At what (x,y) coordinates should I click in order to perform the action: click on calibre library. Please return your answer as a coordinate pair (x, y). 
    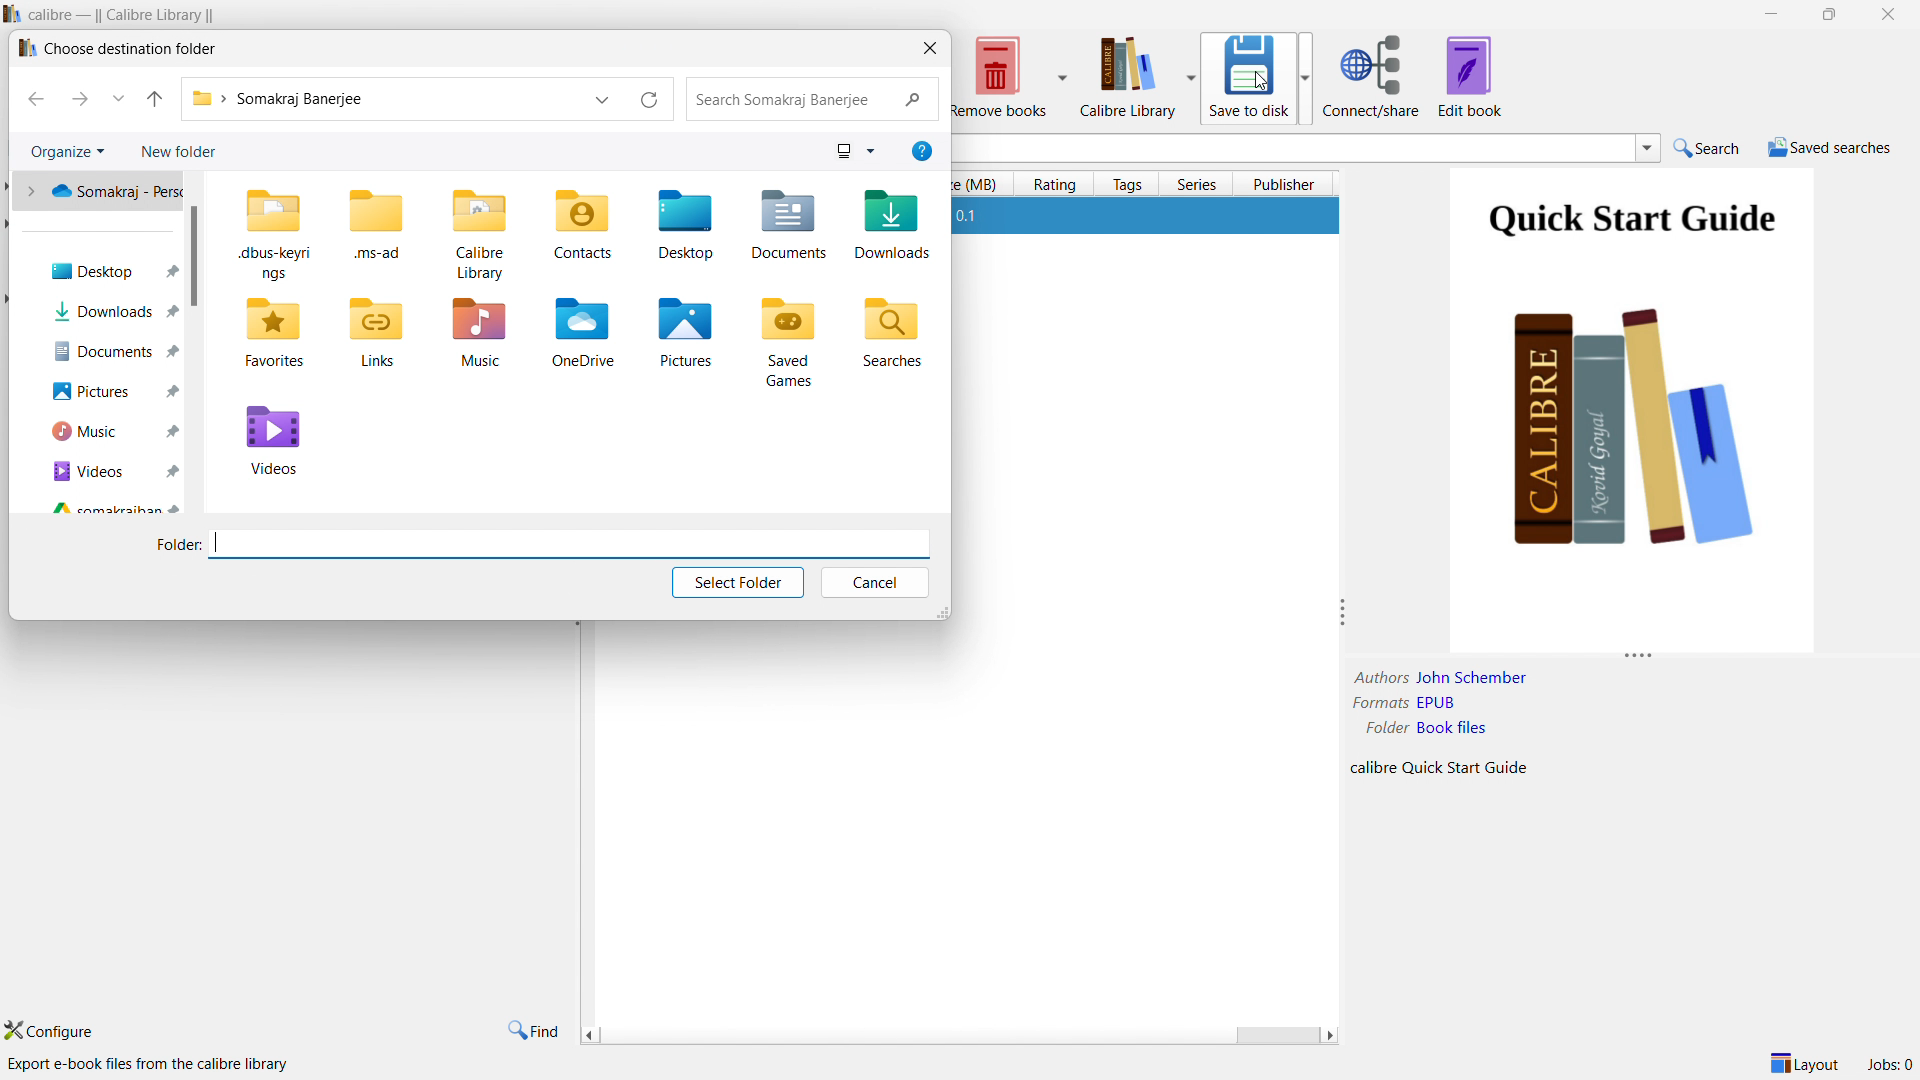
    Looking at the image, I should click on (1137, 76).